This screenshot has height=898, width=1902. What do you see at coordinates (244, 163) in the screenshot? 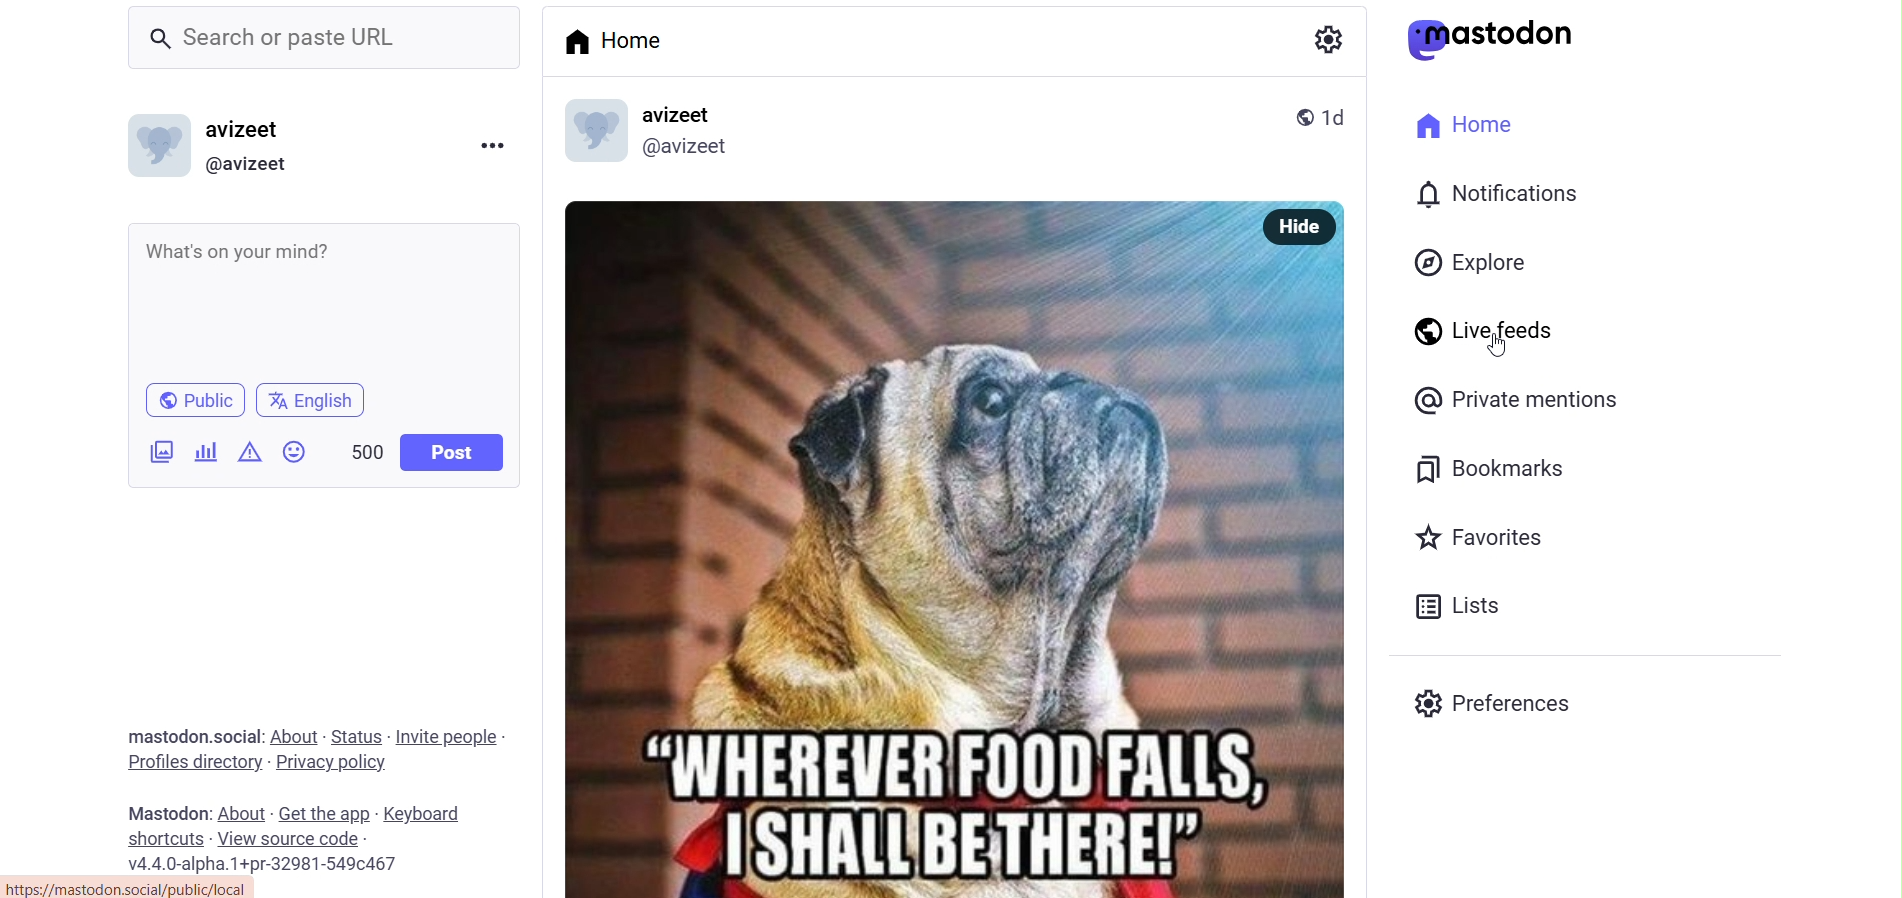
I see `id` at bounding box center [244, 163].